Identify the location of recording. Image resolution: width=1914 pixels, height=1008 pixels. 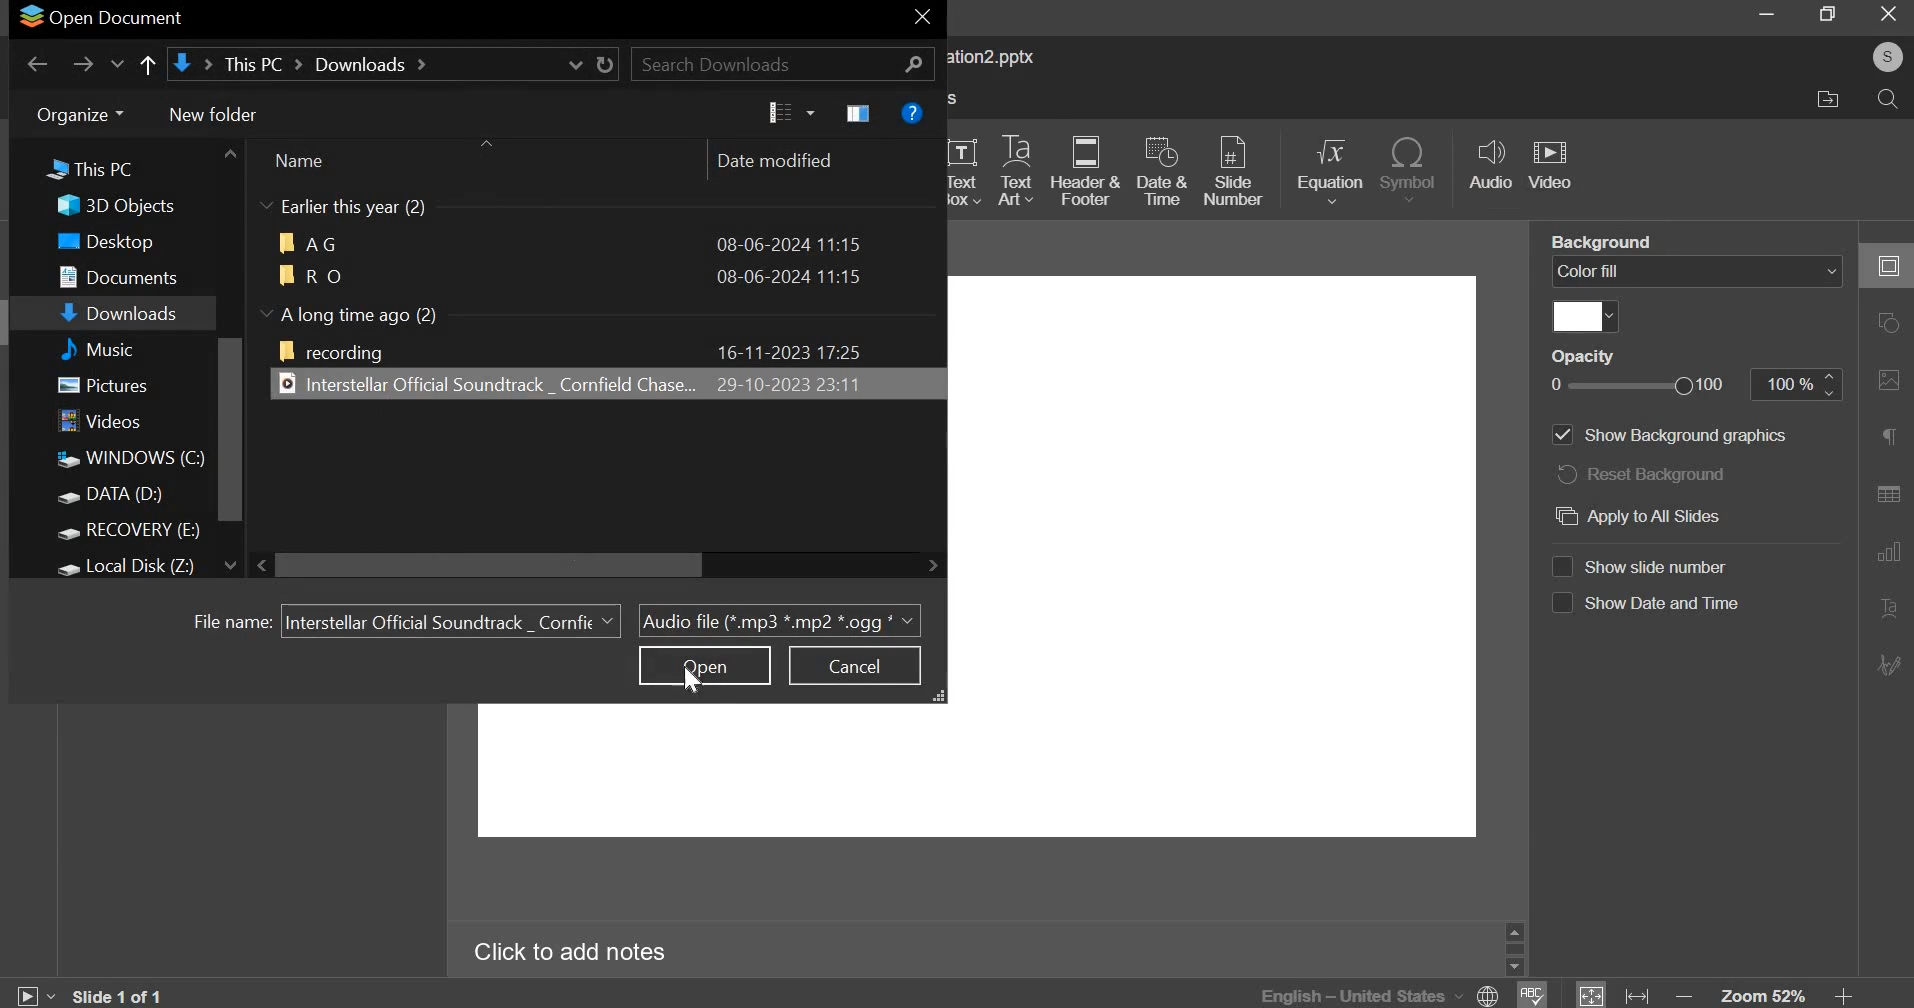
(332, 351).